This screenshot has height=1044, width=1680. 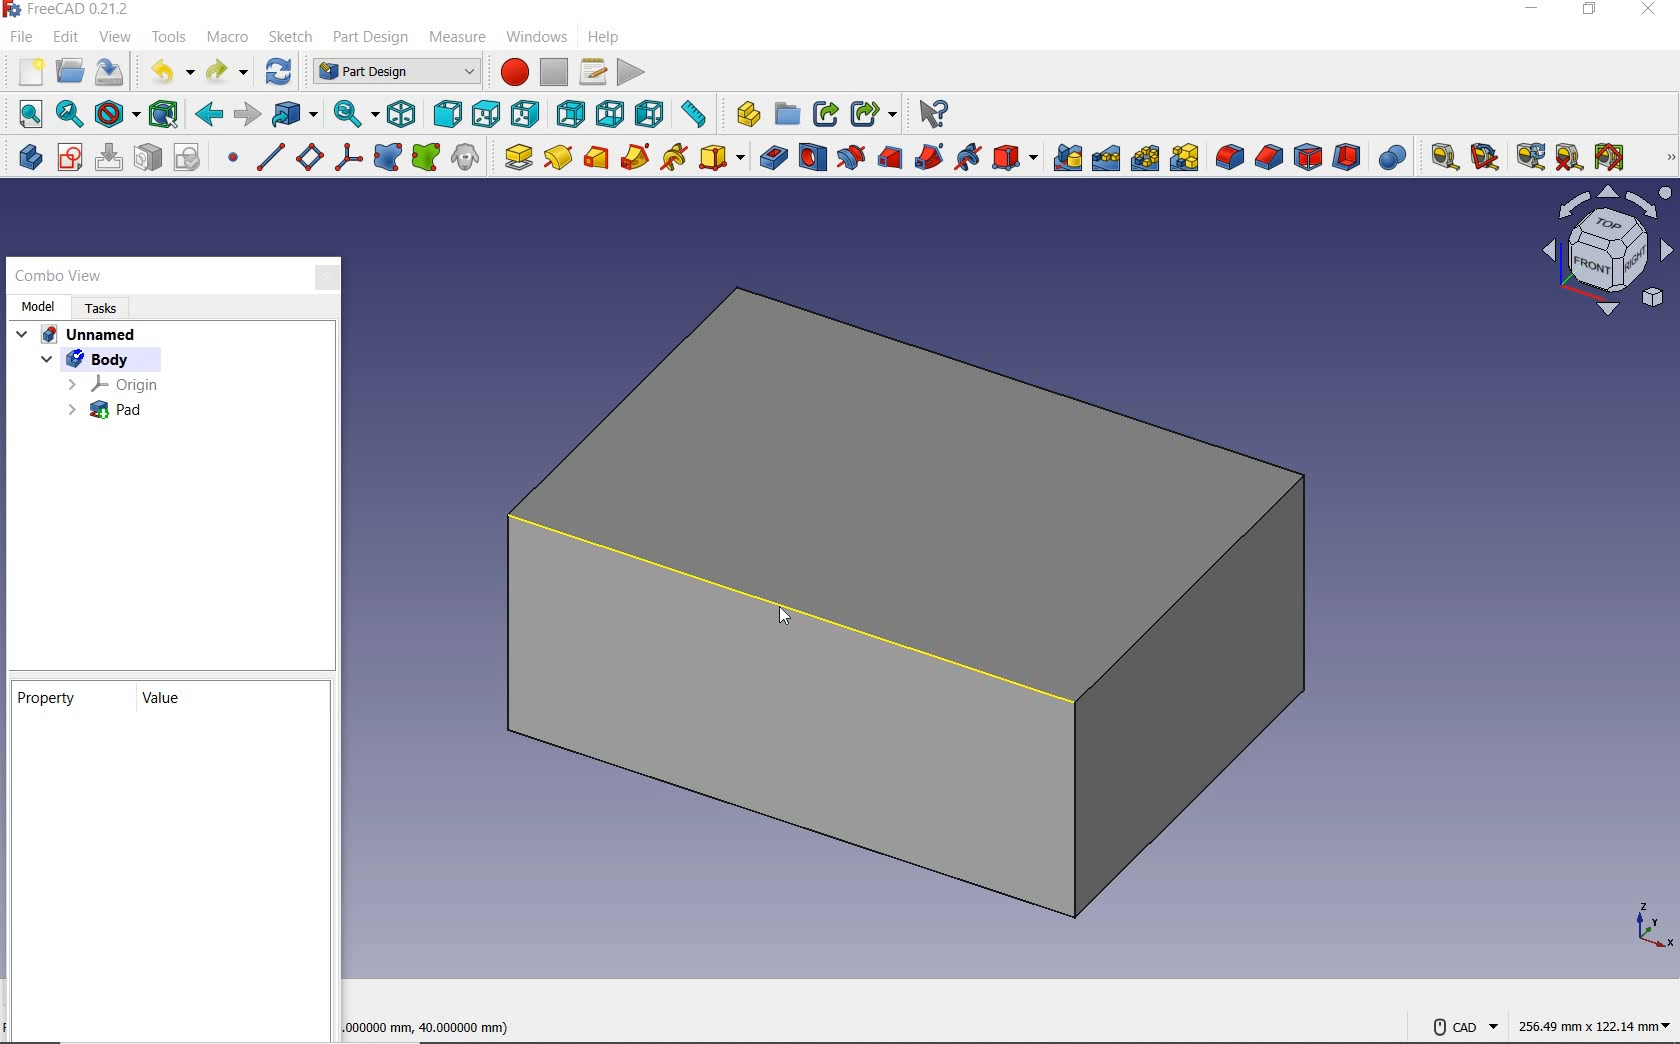 I want to click on refresh, so click(x=1526, y=157).